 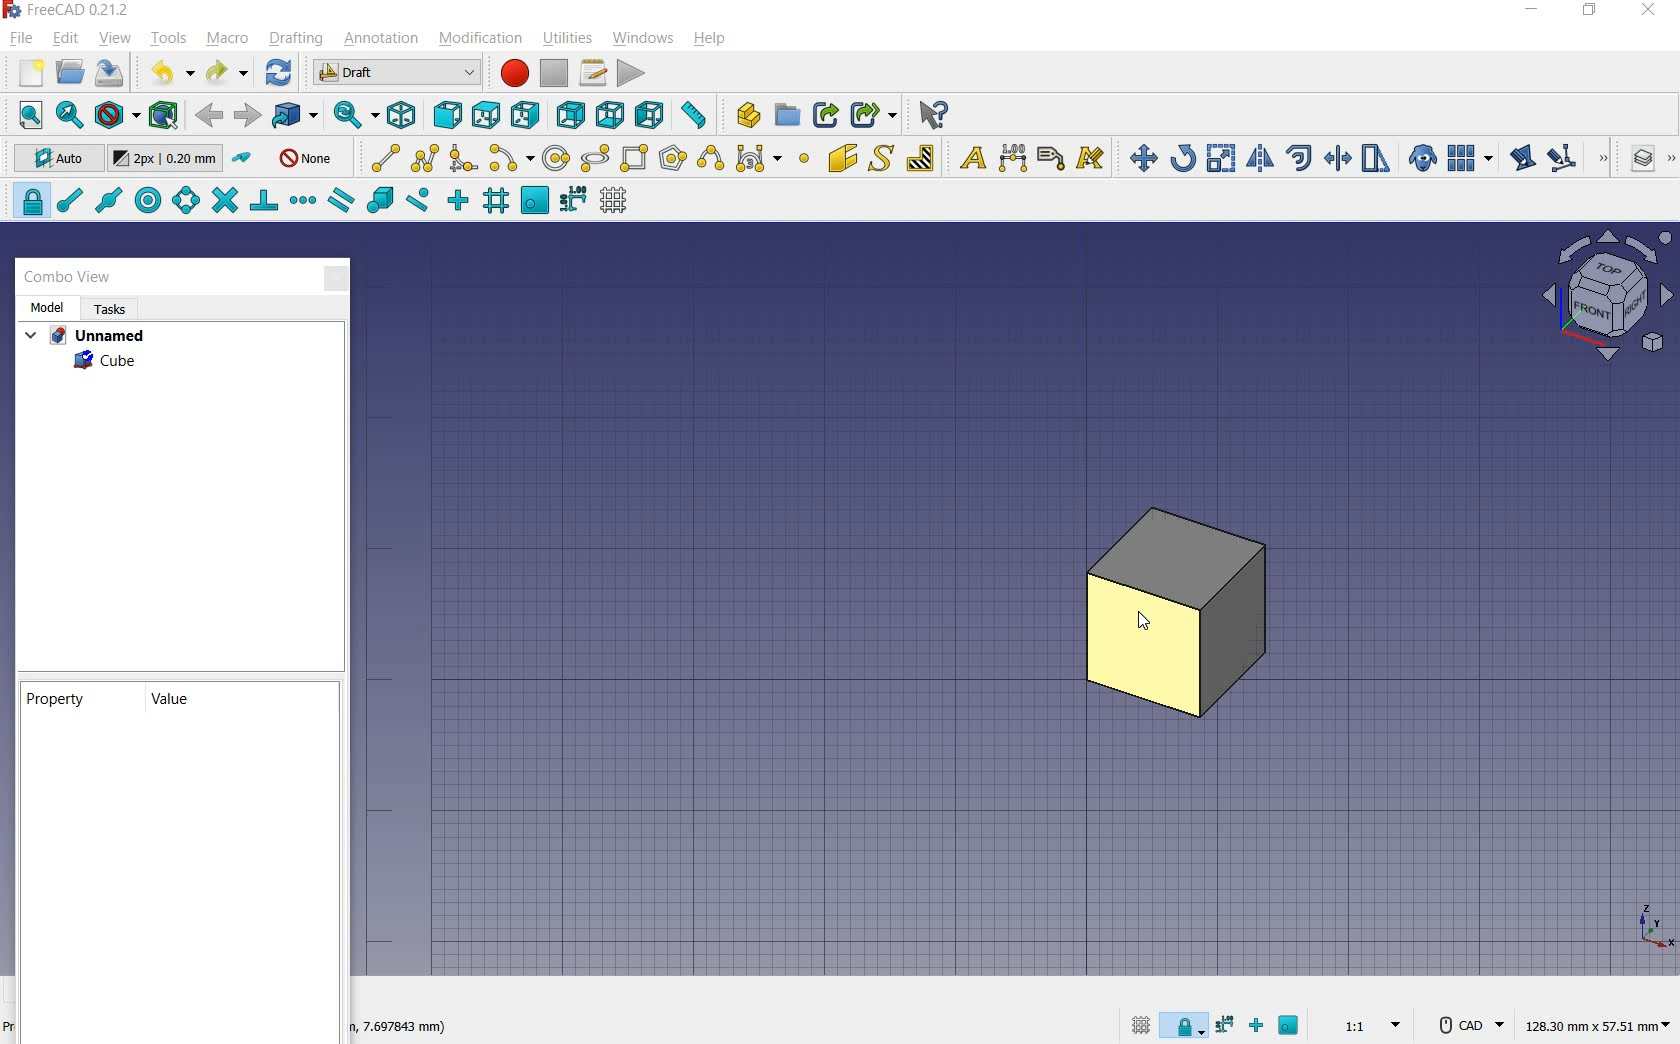 What do you see at coordinates (1141, 621) in the screenshot?
I see `cursor` at bounding box center [1141, 621].